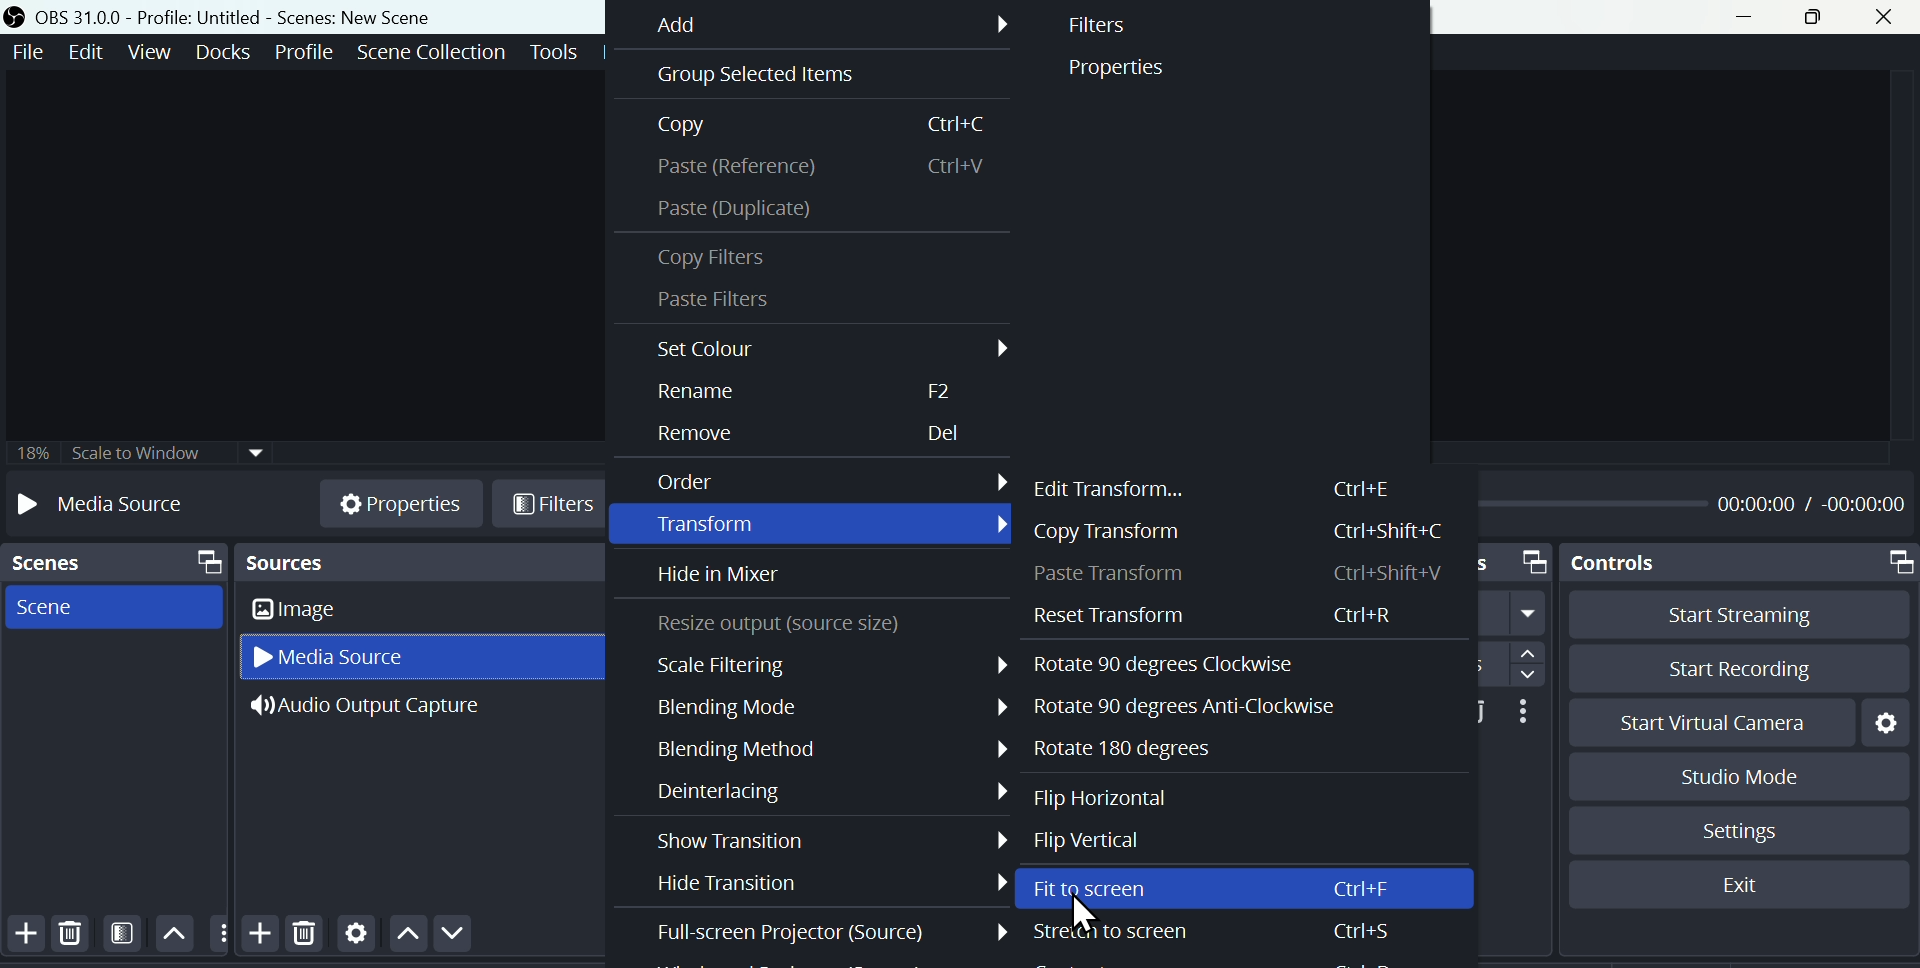 This screenshot has width=1920, height=968. I want to click on Flip vertical, so click(1098, 843).